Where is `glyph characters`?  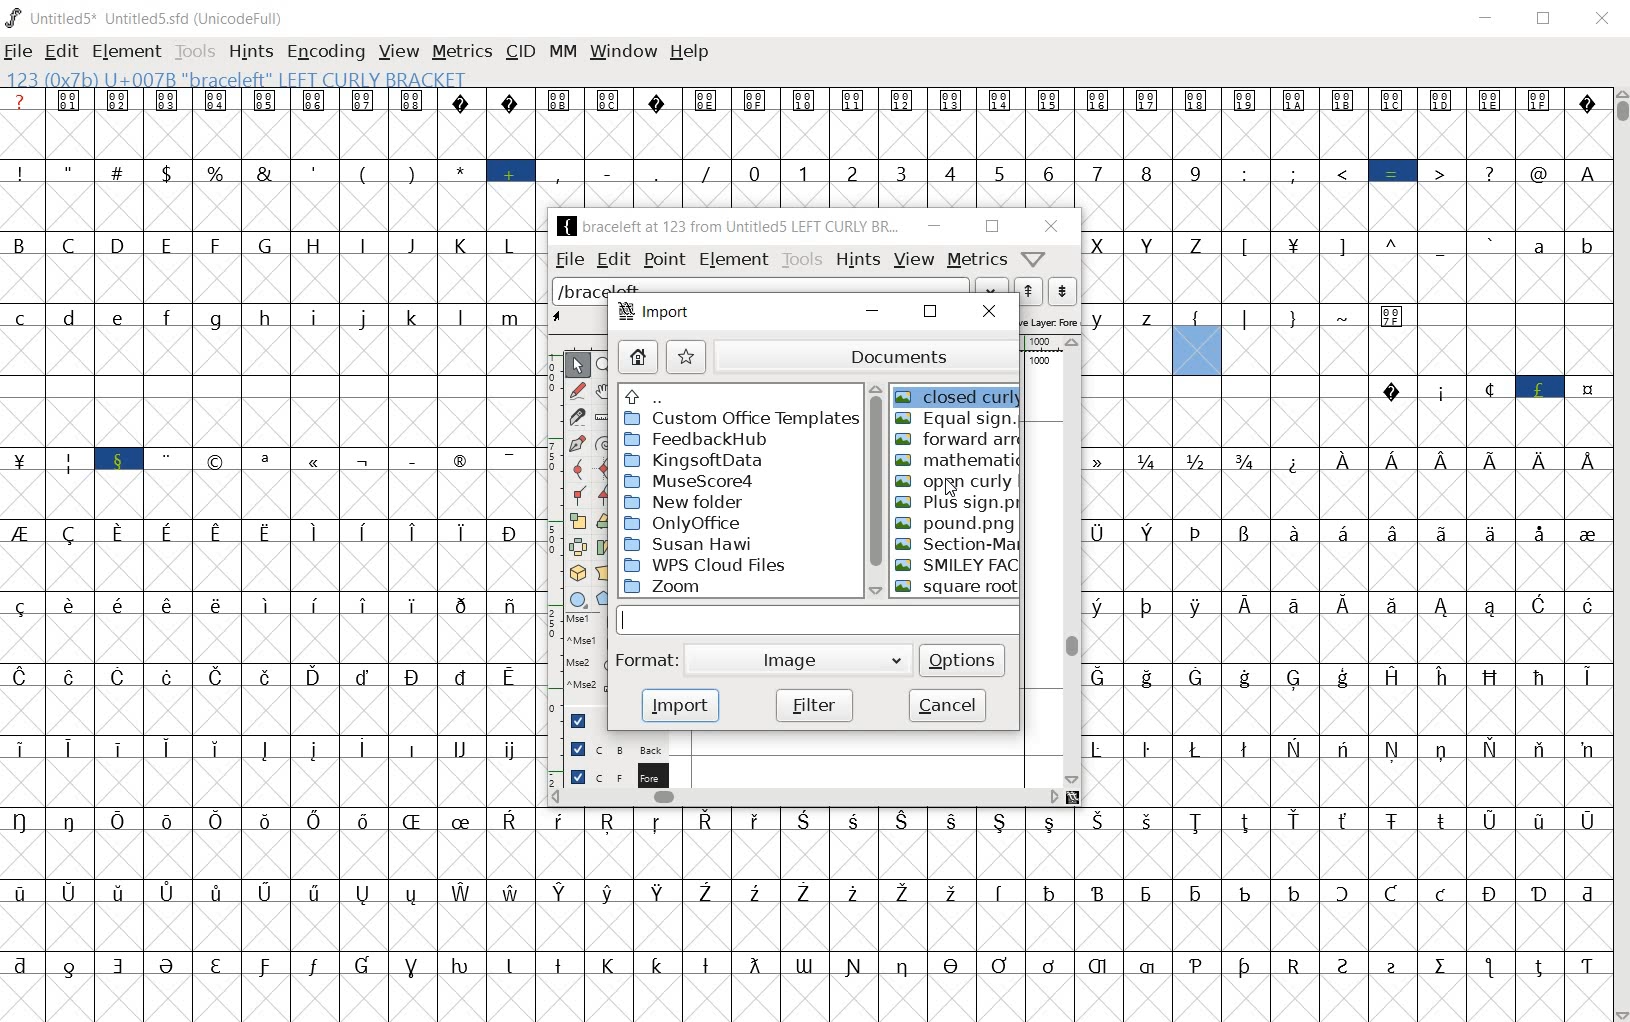 glyph characters is located at coordinates (1072, 915).